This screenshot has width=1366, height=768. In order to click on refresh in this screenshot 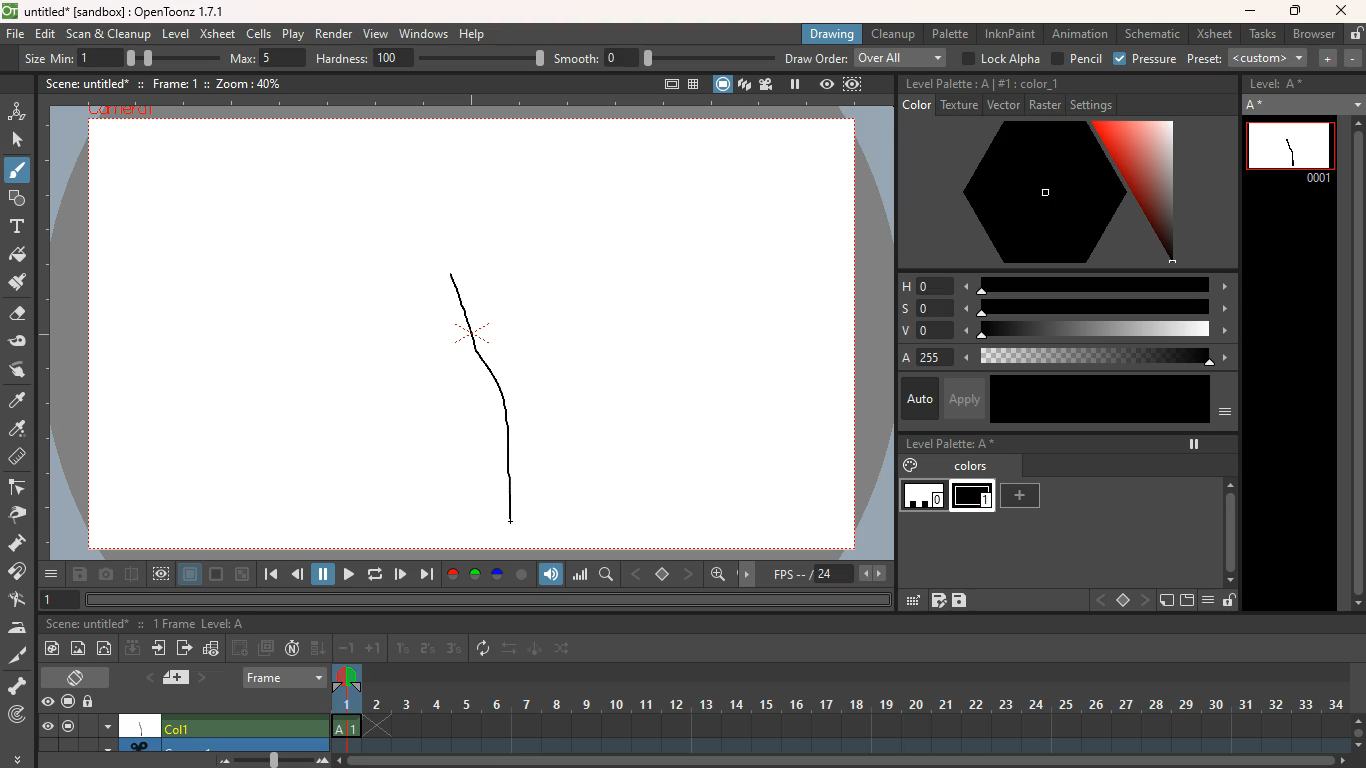, I will do `click(484, 648)`.